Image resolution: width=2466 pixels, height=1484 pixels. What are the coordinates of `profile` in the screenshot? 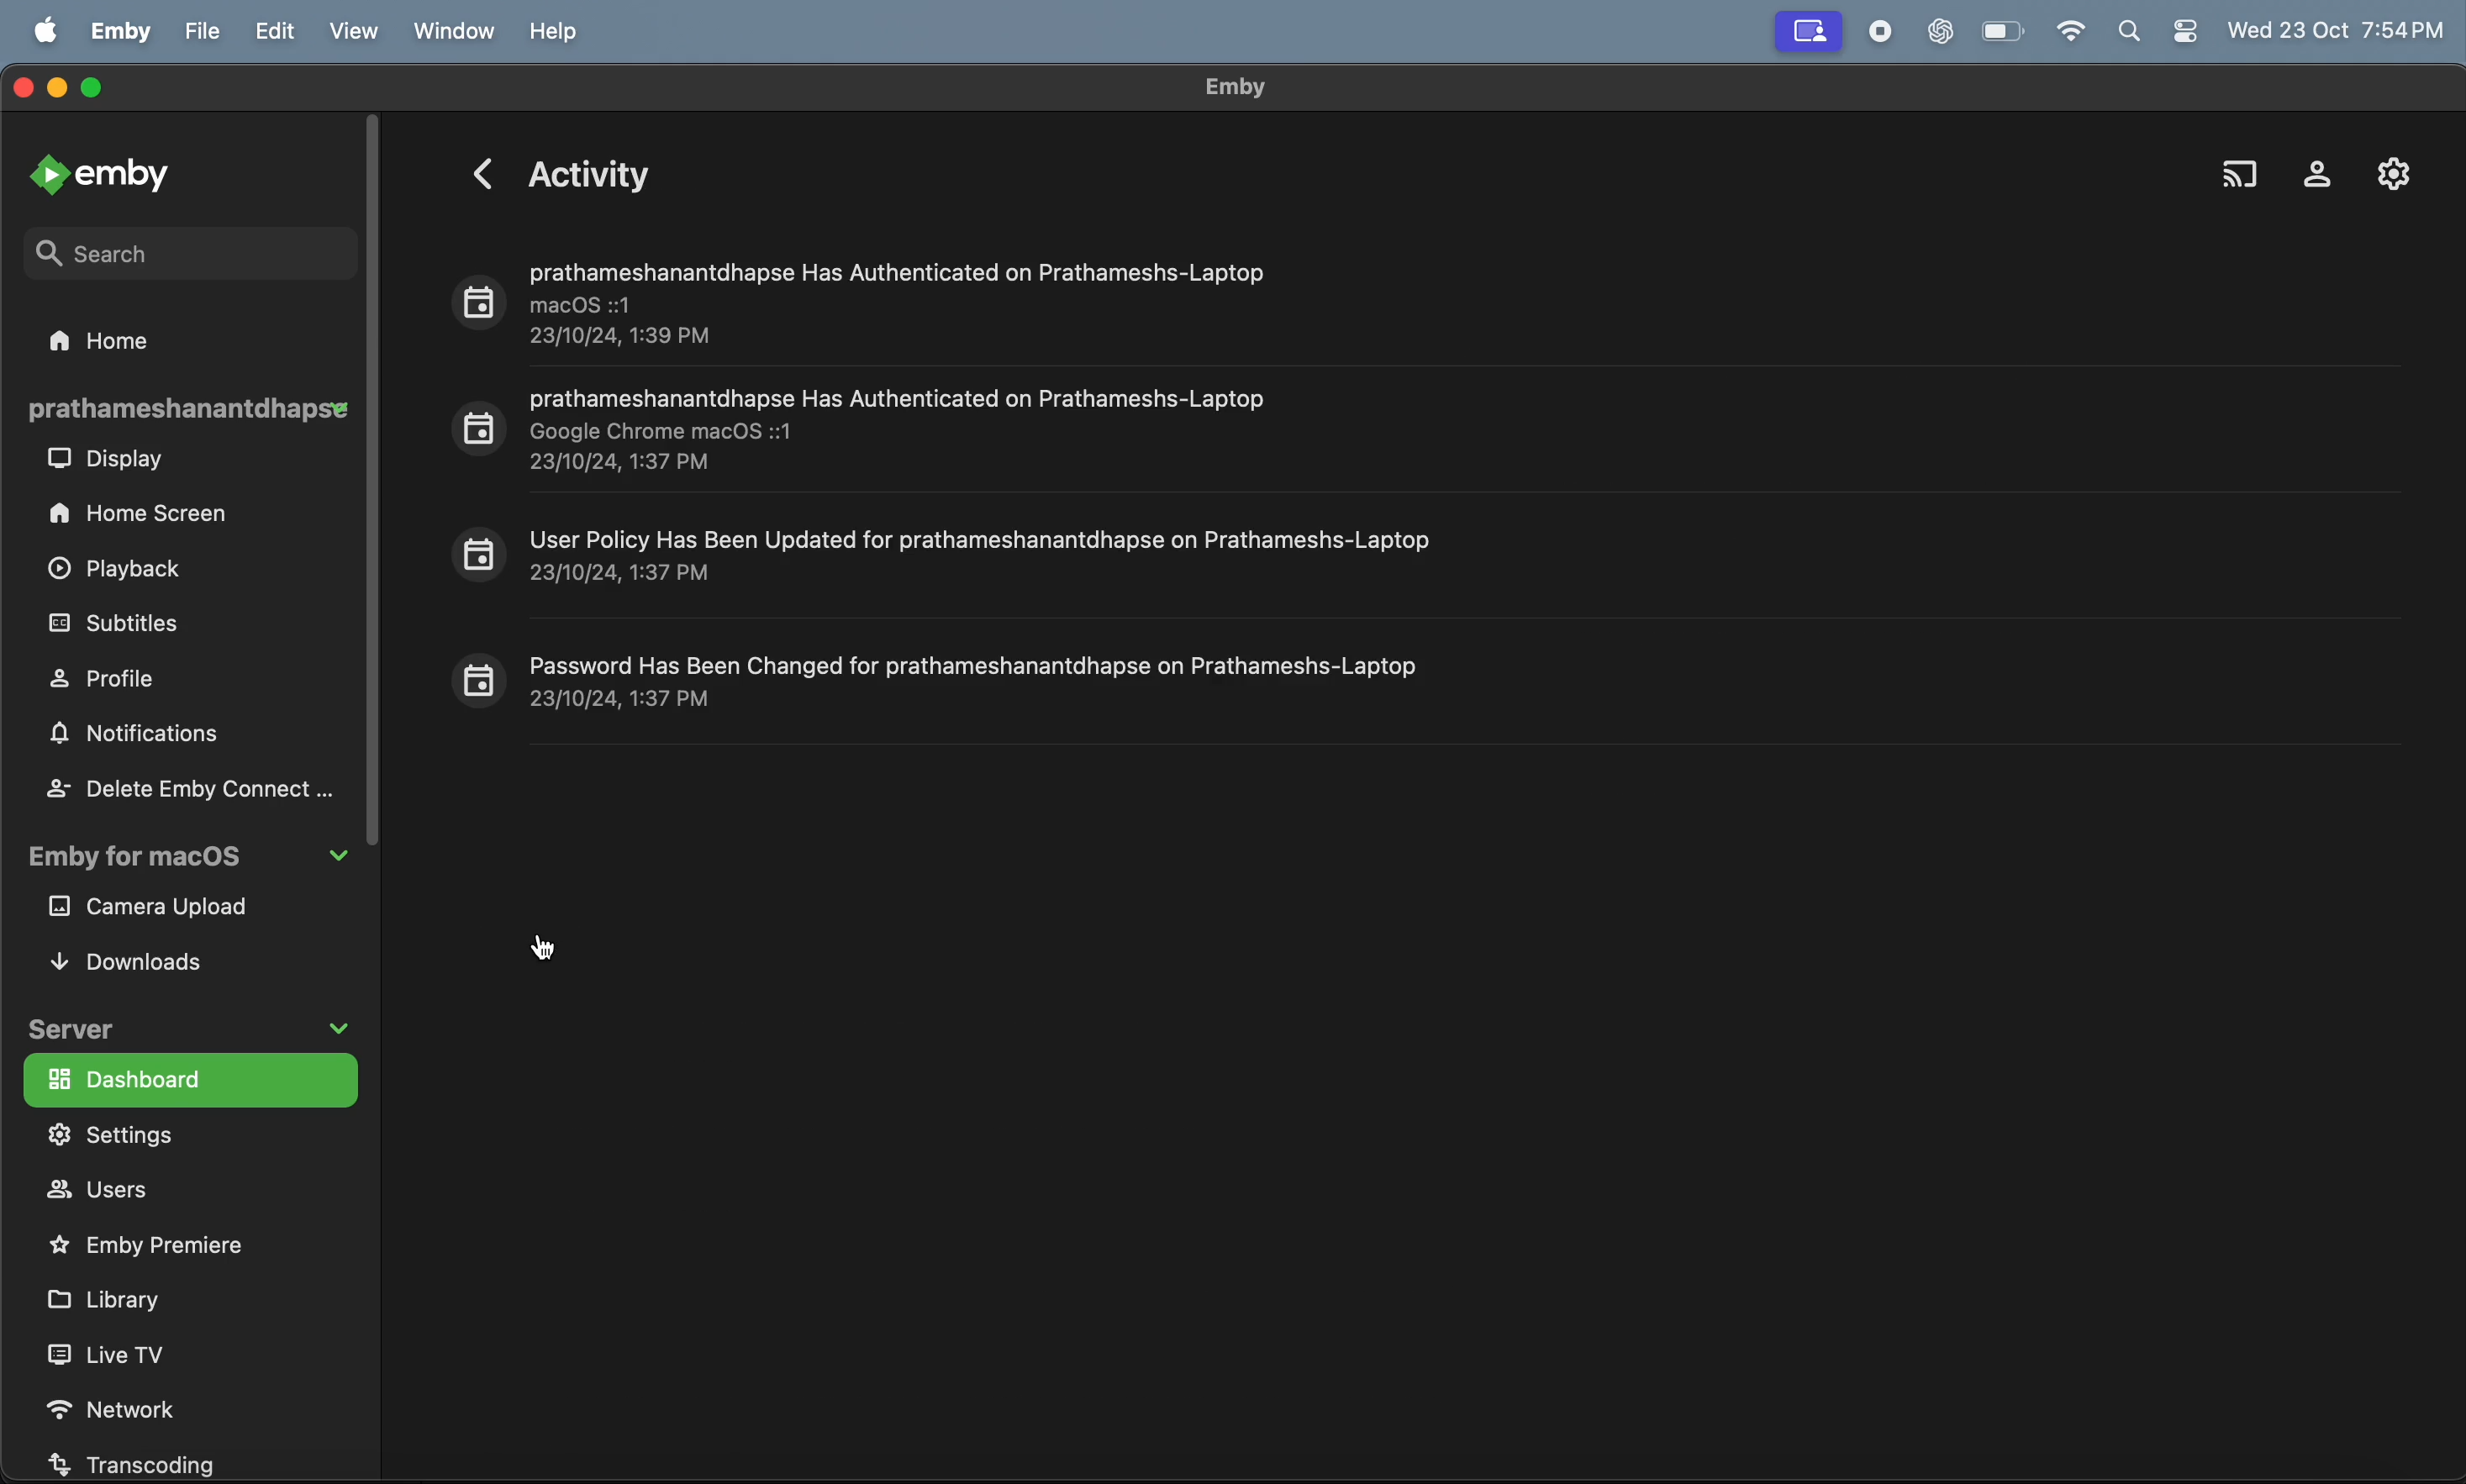 It's located at (2308, 169).